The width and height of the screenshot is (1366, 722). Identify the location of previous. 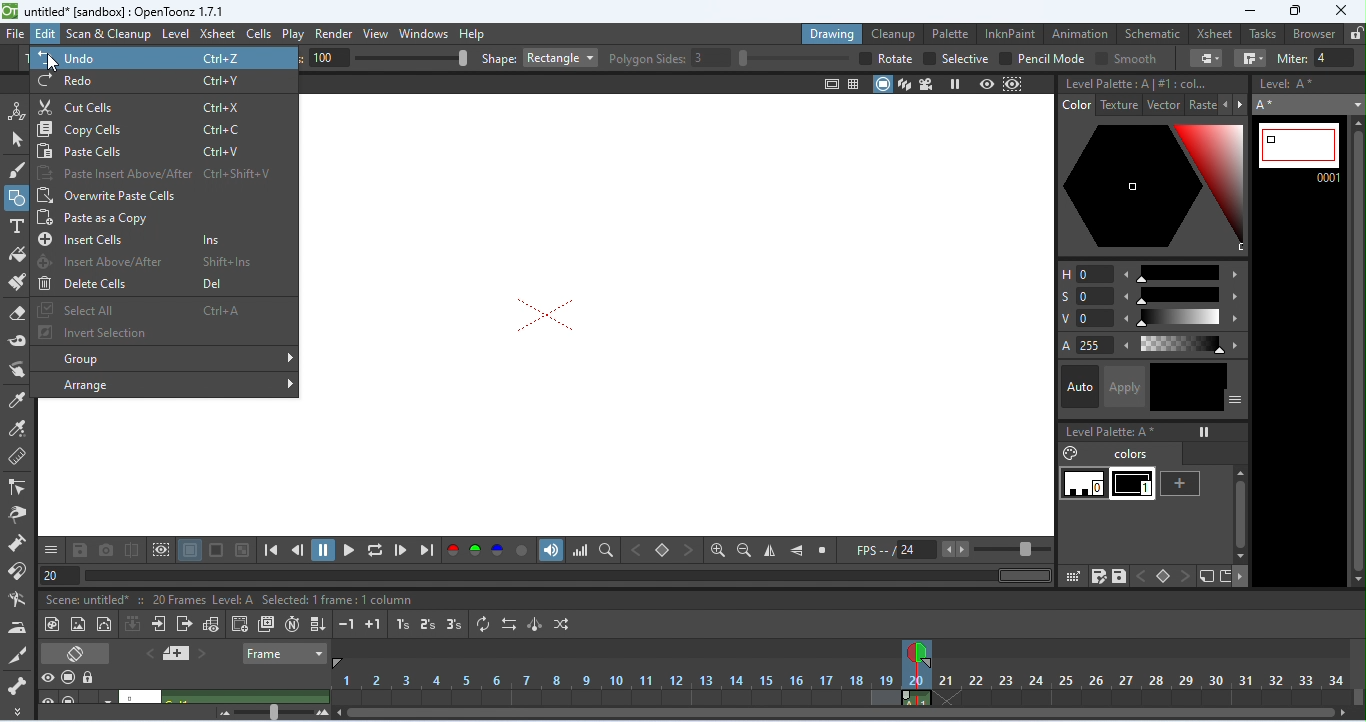
(147, 654).